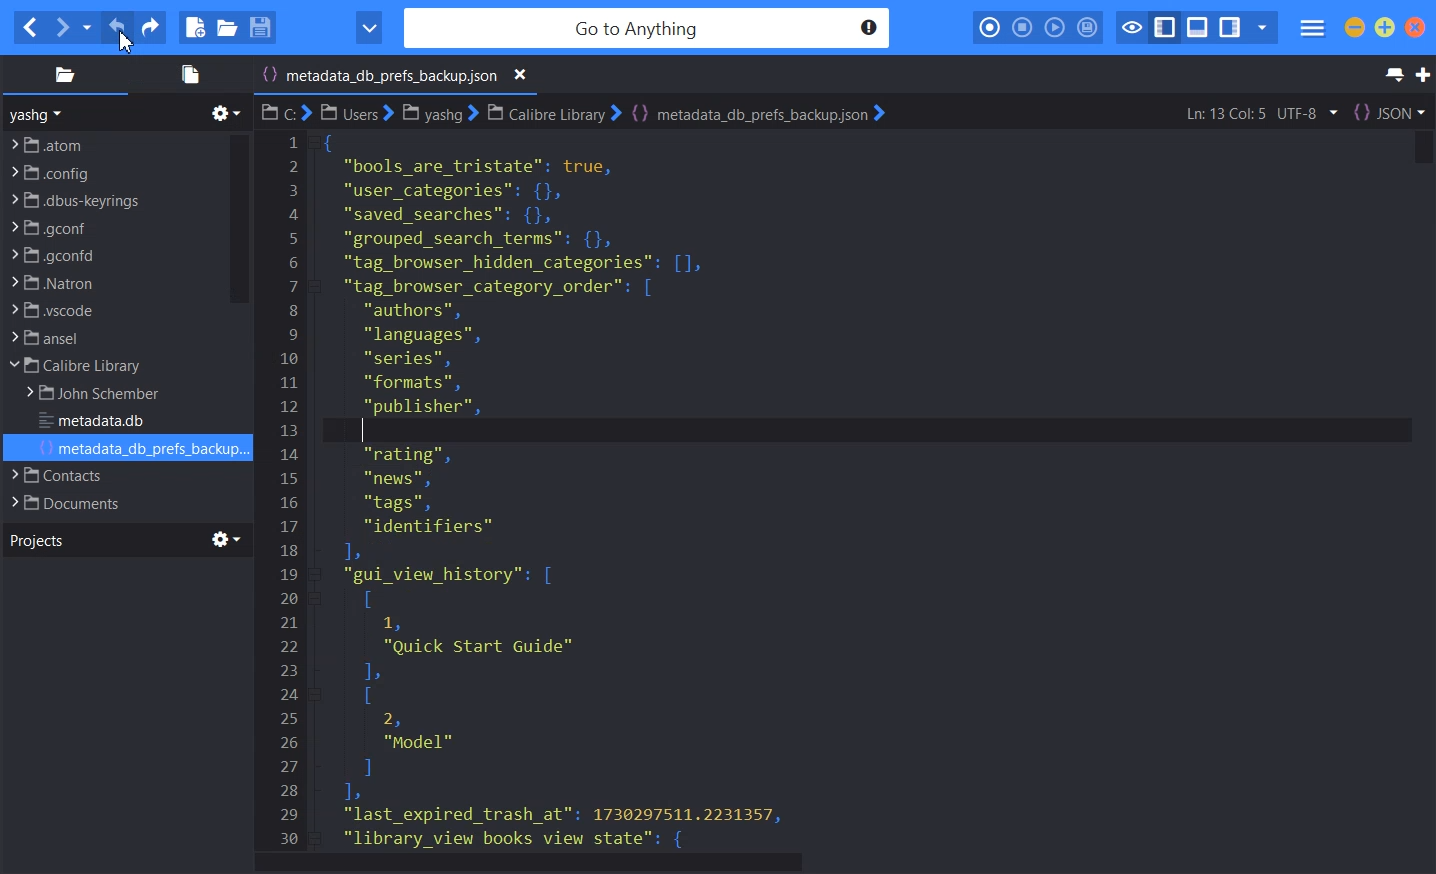 The height and width of the screenshot is (874, 1436). Describe the element at coordinates (369, 28) in the screenshot. I see `View in browser` at that location.